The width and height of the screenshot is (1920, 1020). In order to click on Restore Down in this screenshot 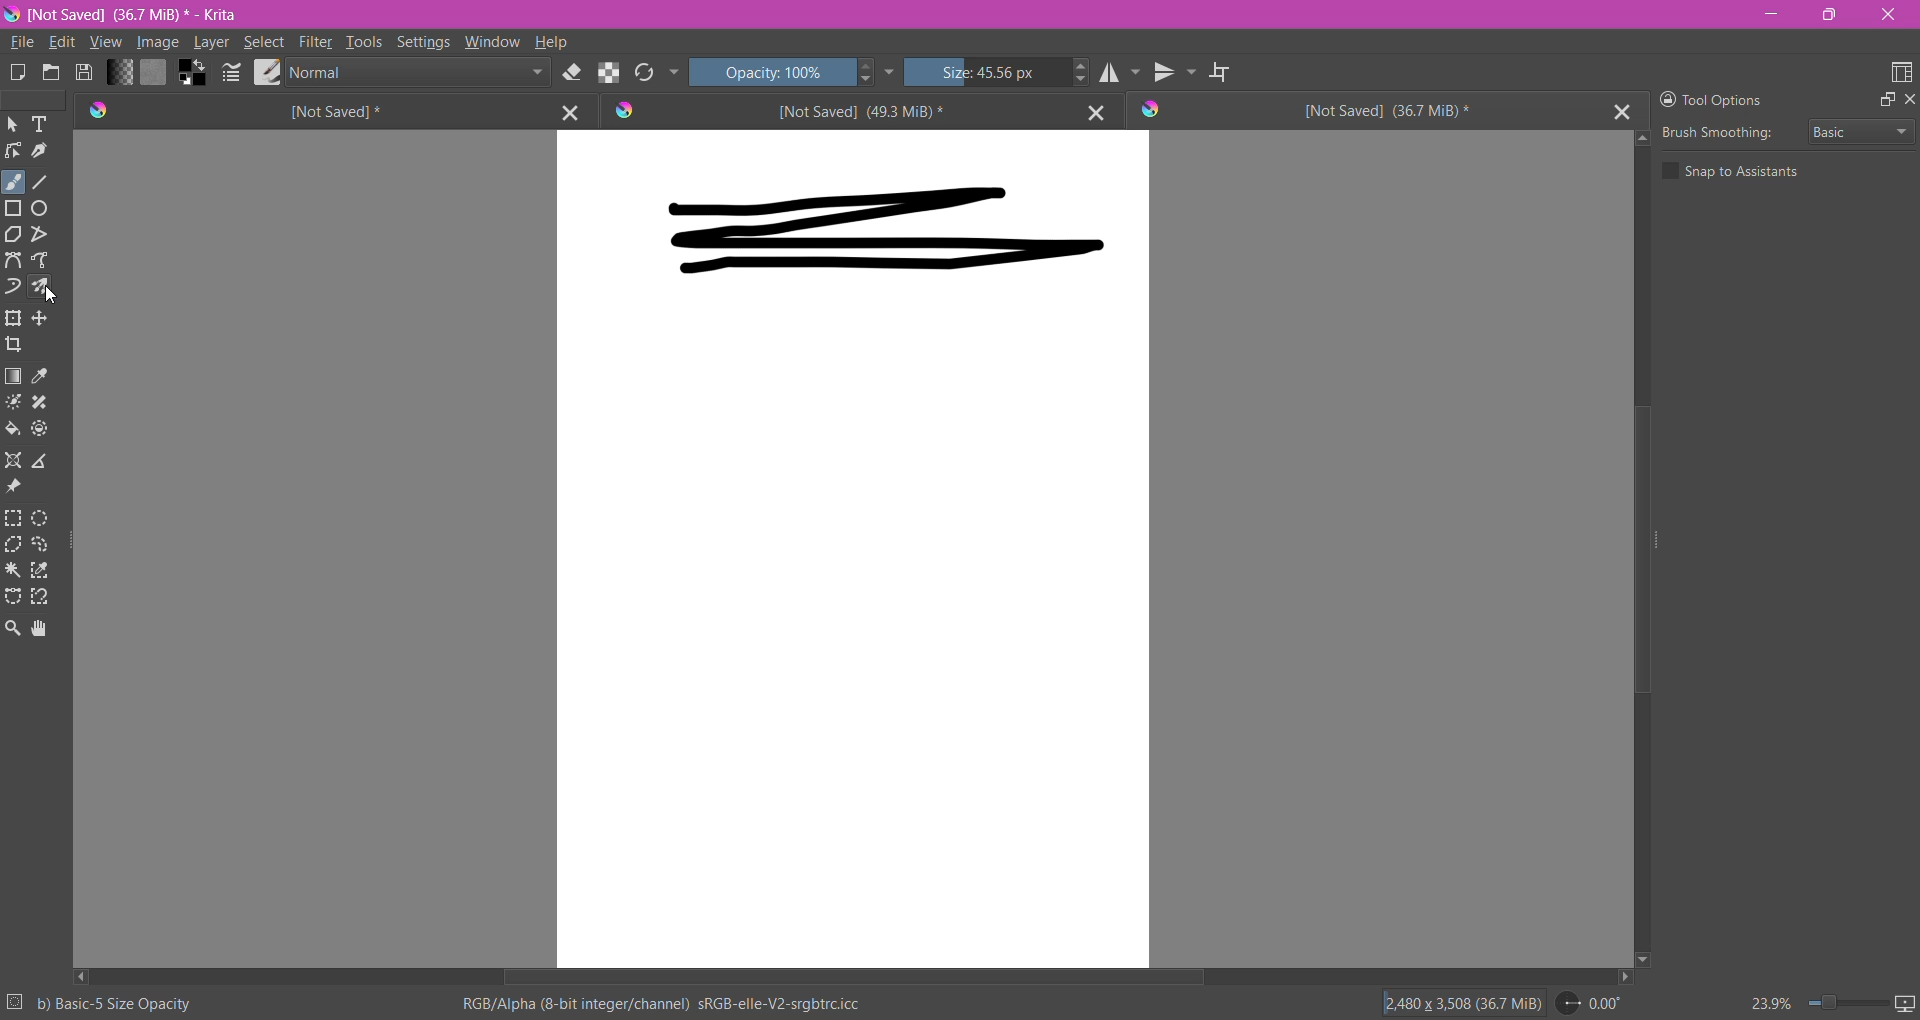, I will do `click(1832, 15)`.